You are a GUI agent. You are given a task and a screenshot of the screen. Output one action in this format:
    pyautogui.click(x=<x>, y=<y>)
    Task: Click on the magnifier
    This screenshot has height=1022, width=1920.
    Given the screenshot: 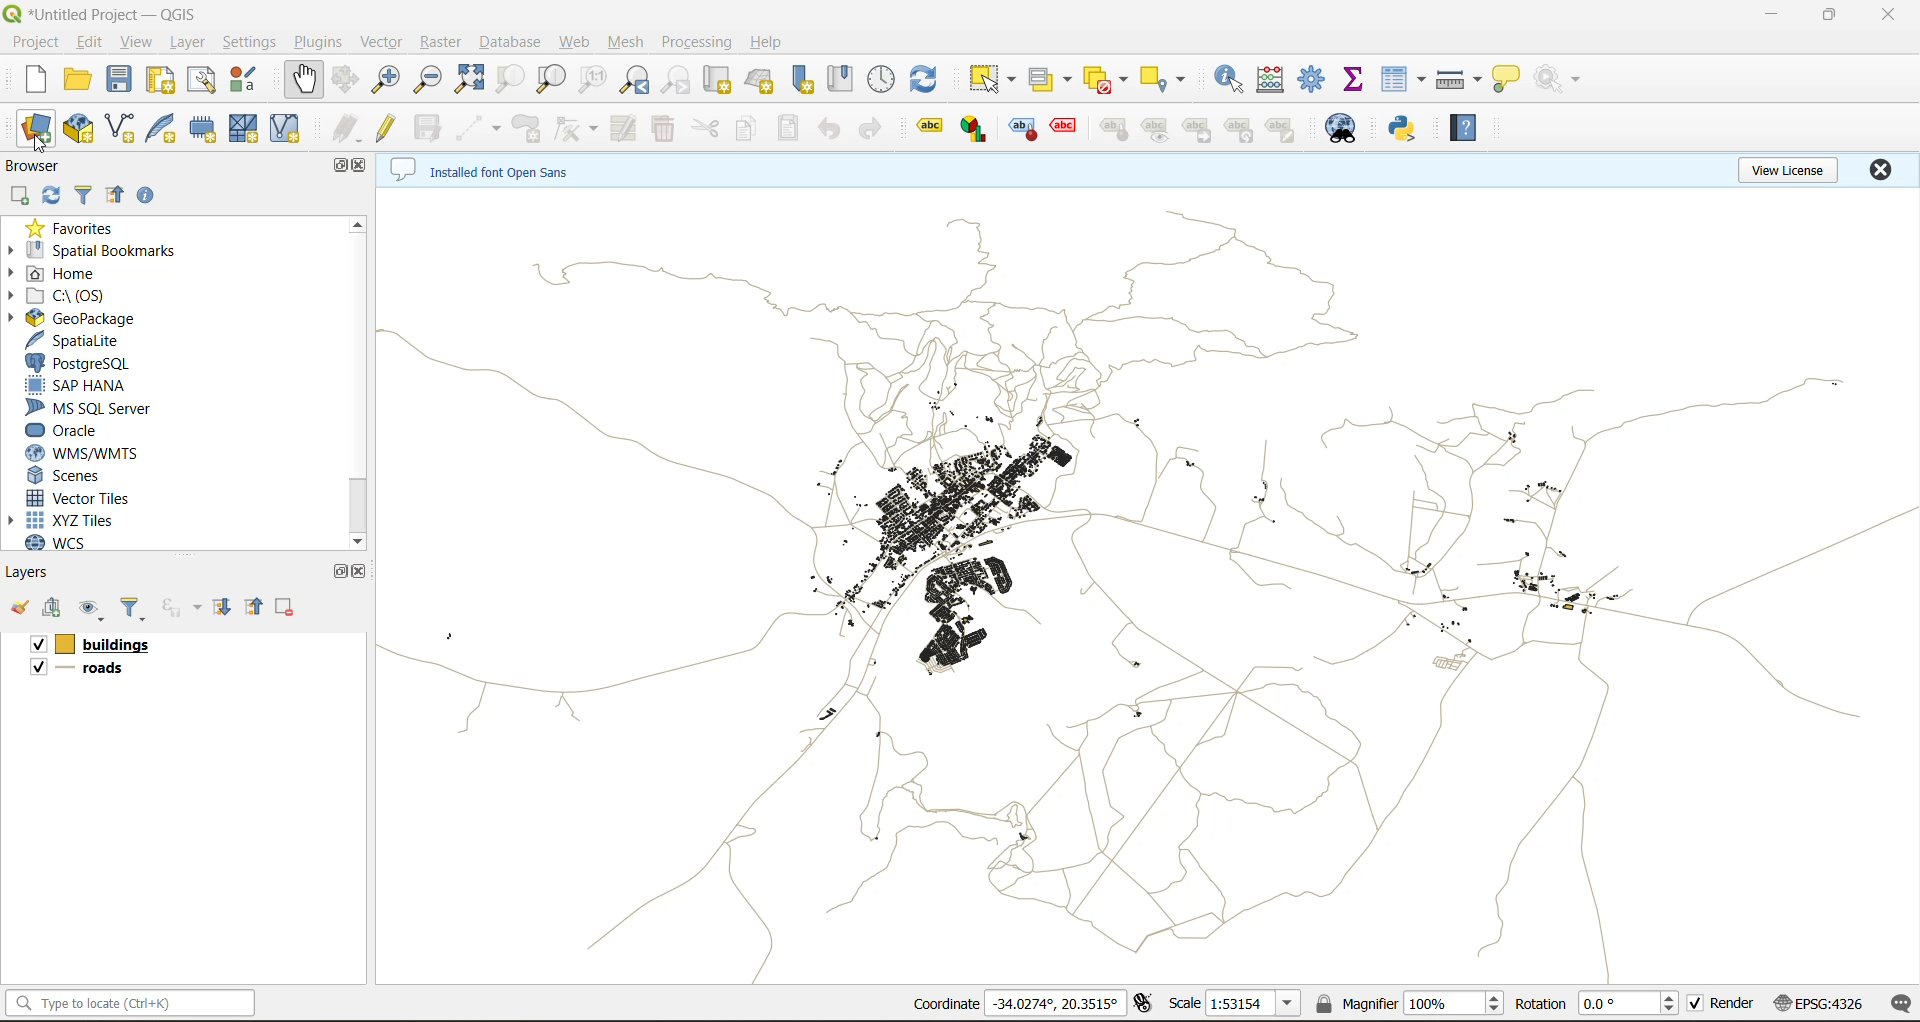 What is the action you would take?
    pyautogui.click(x=1453, y=1003)
    